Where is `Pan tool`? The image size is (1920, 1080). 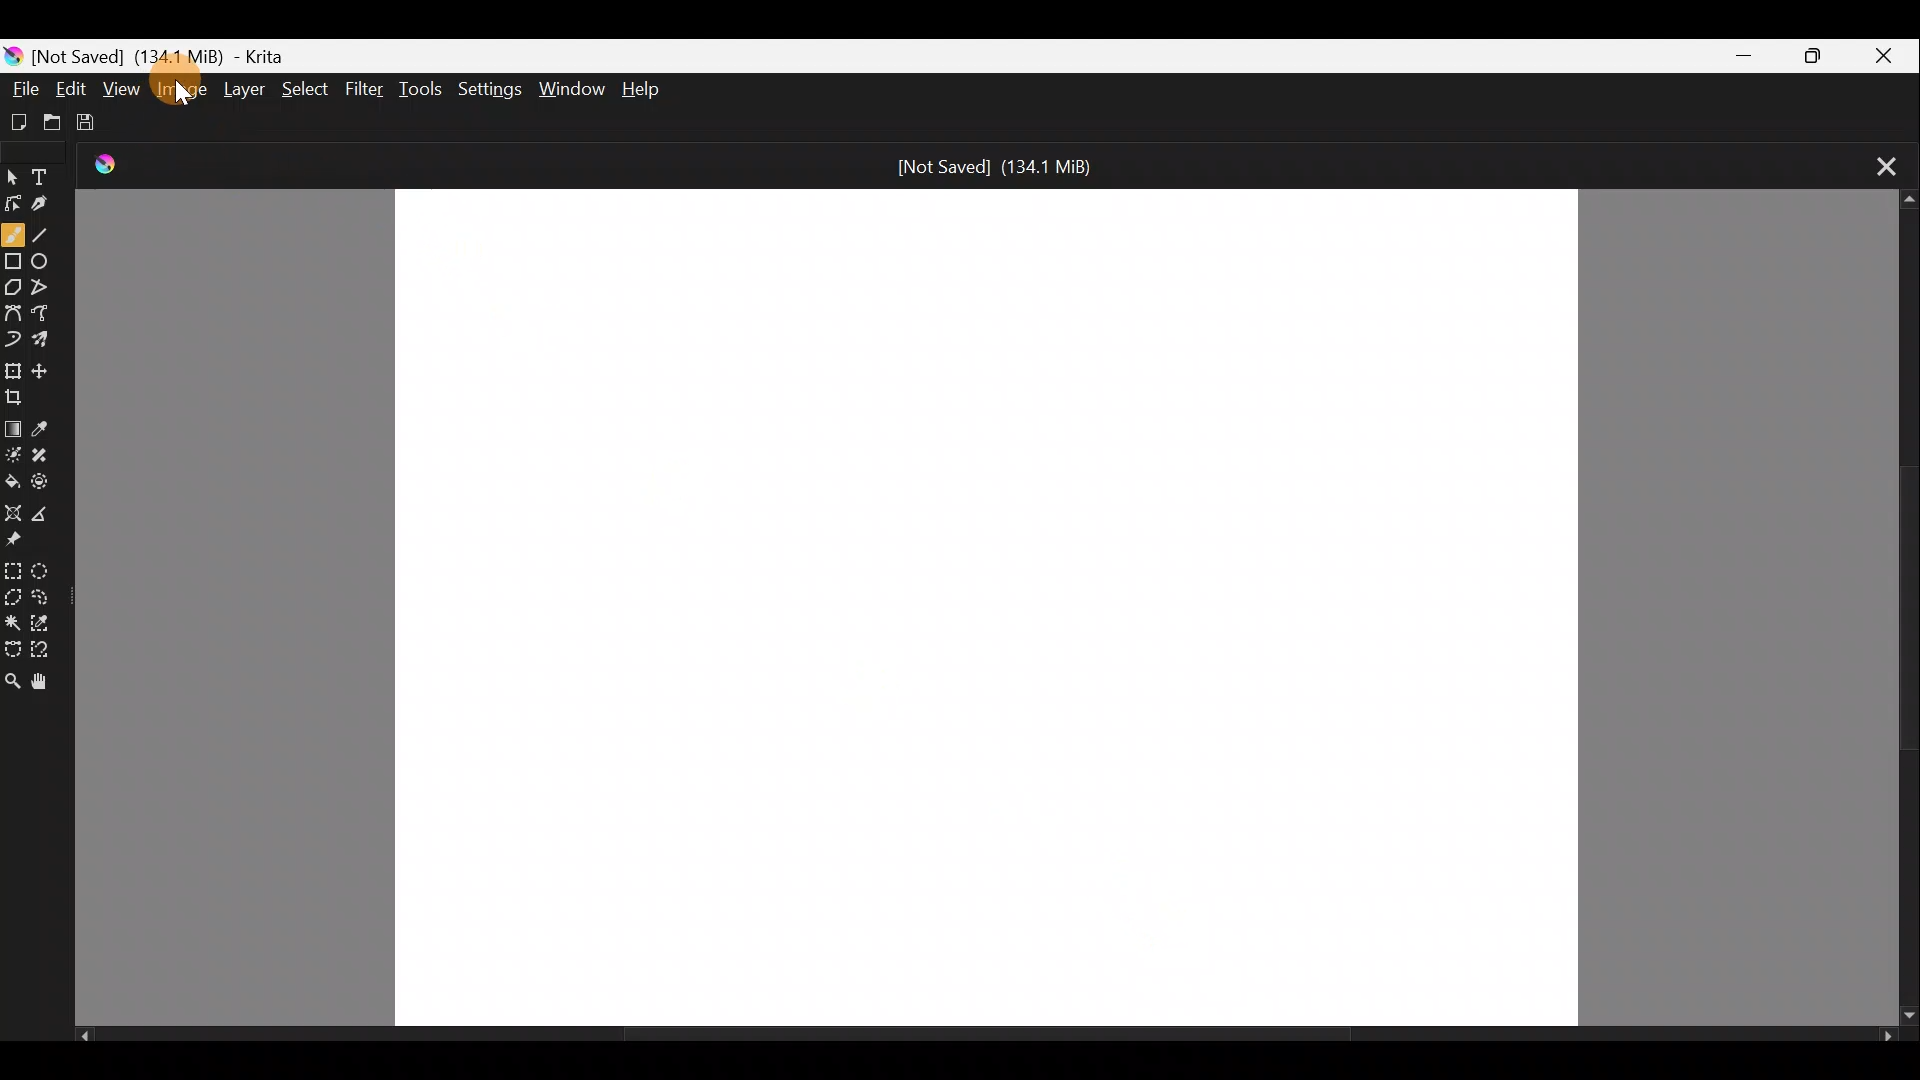 Pan tool is located at coordinates (44, 683).